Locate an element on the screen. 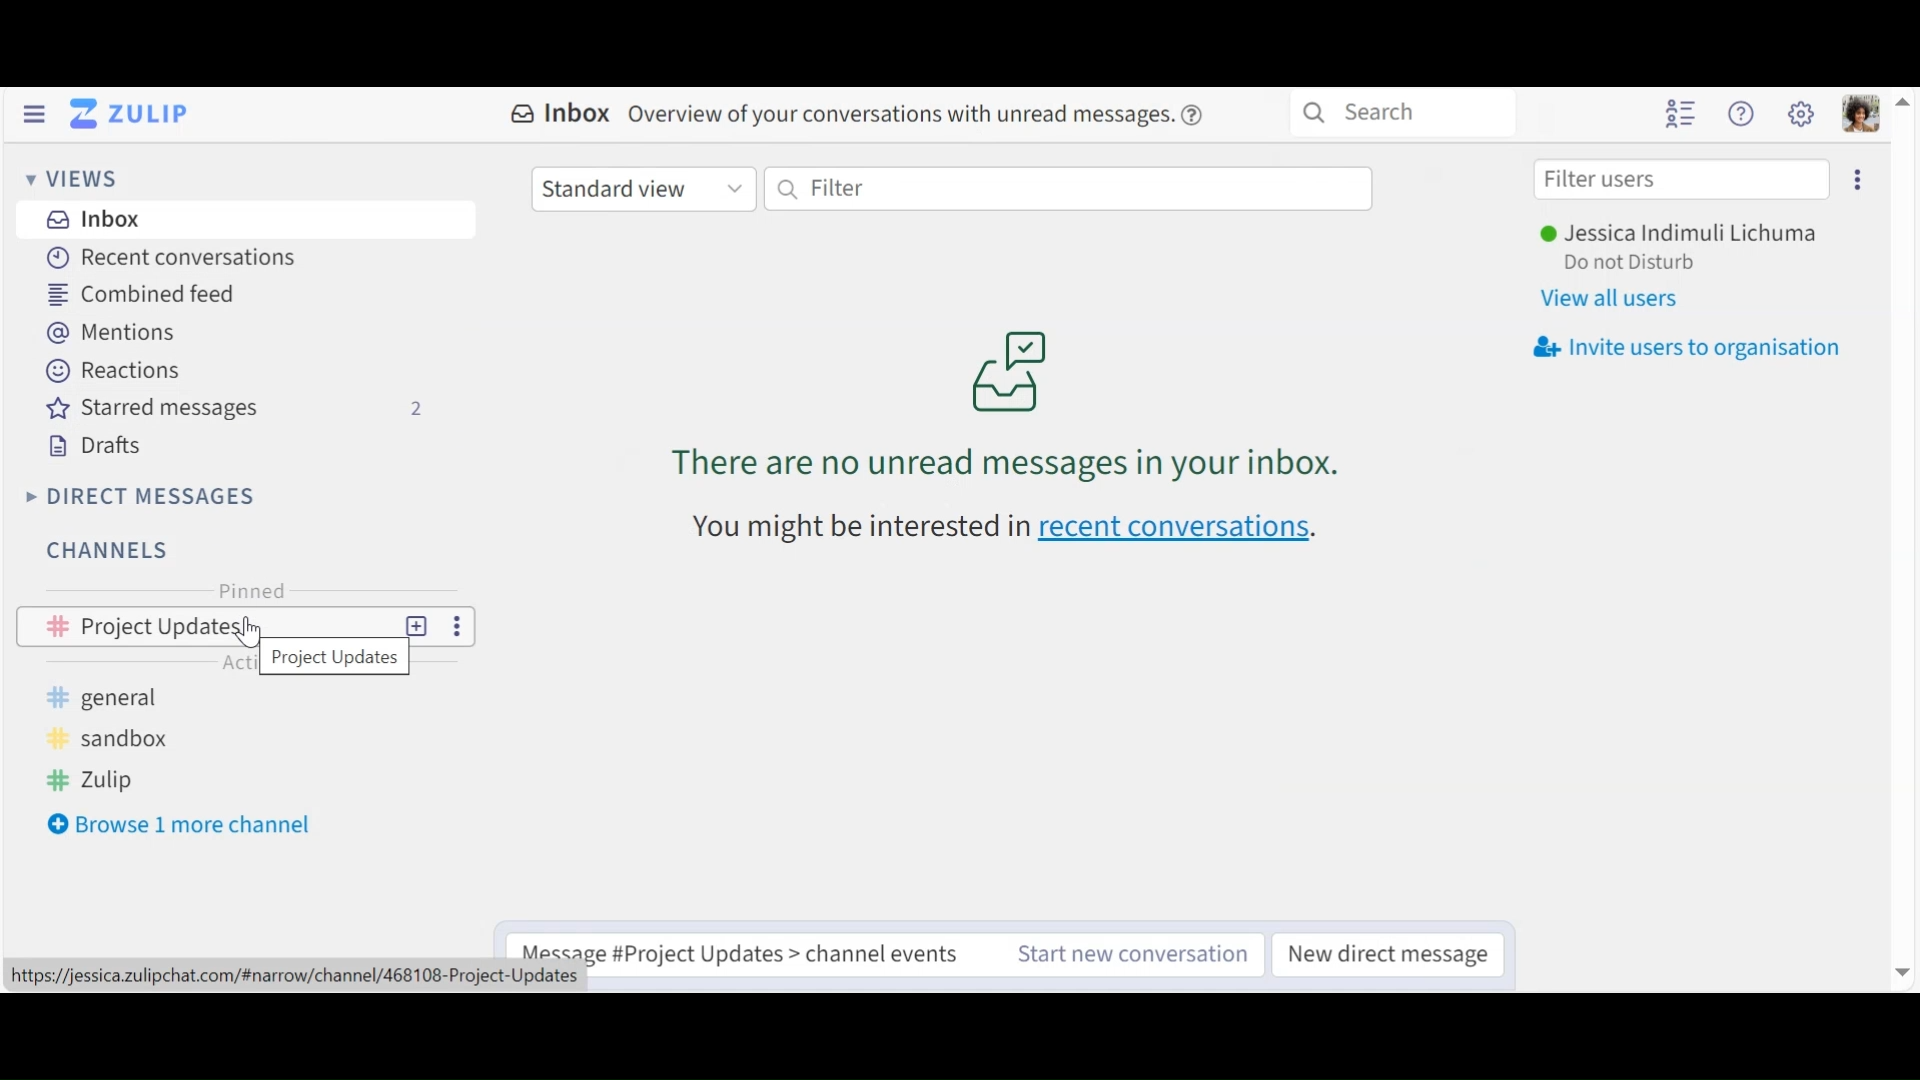  Recent Conversations is located at coordinates (172, 256).